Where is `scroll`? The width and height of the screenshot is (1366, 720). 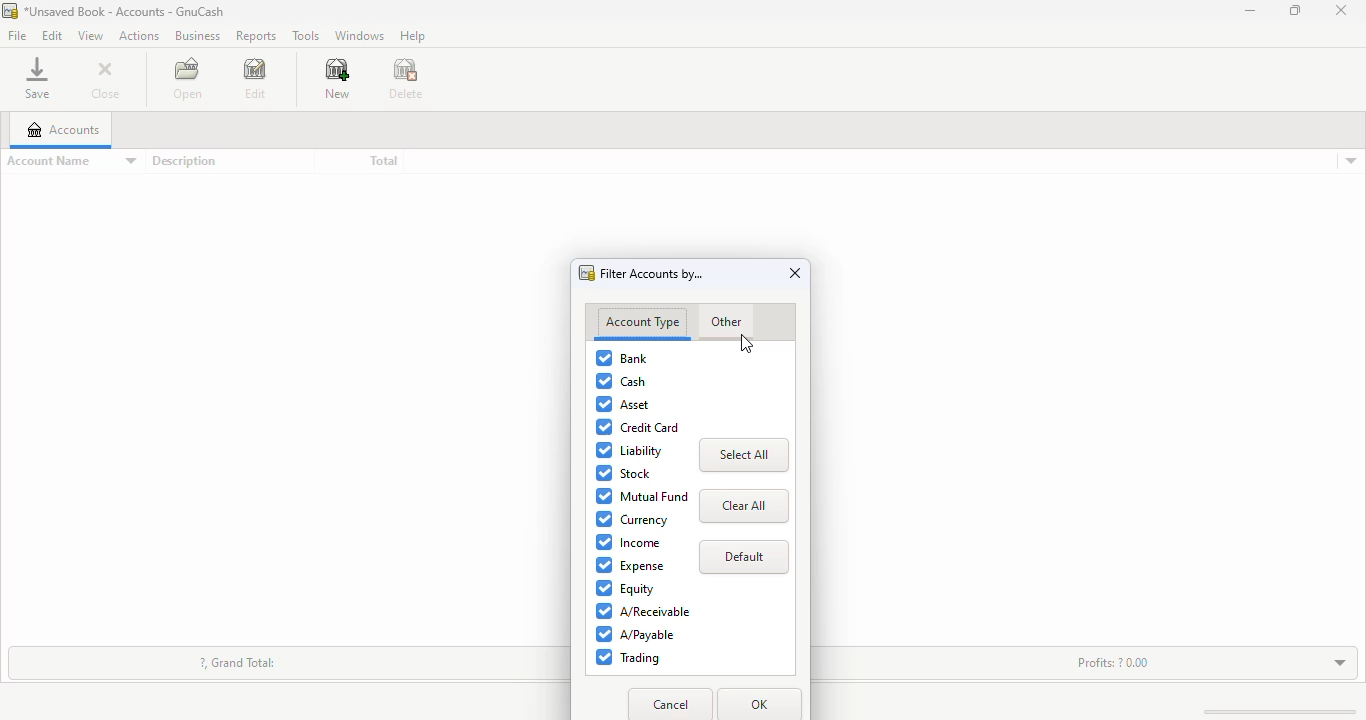
scroll is located at coordinates (1269, 711).